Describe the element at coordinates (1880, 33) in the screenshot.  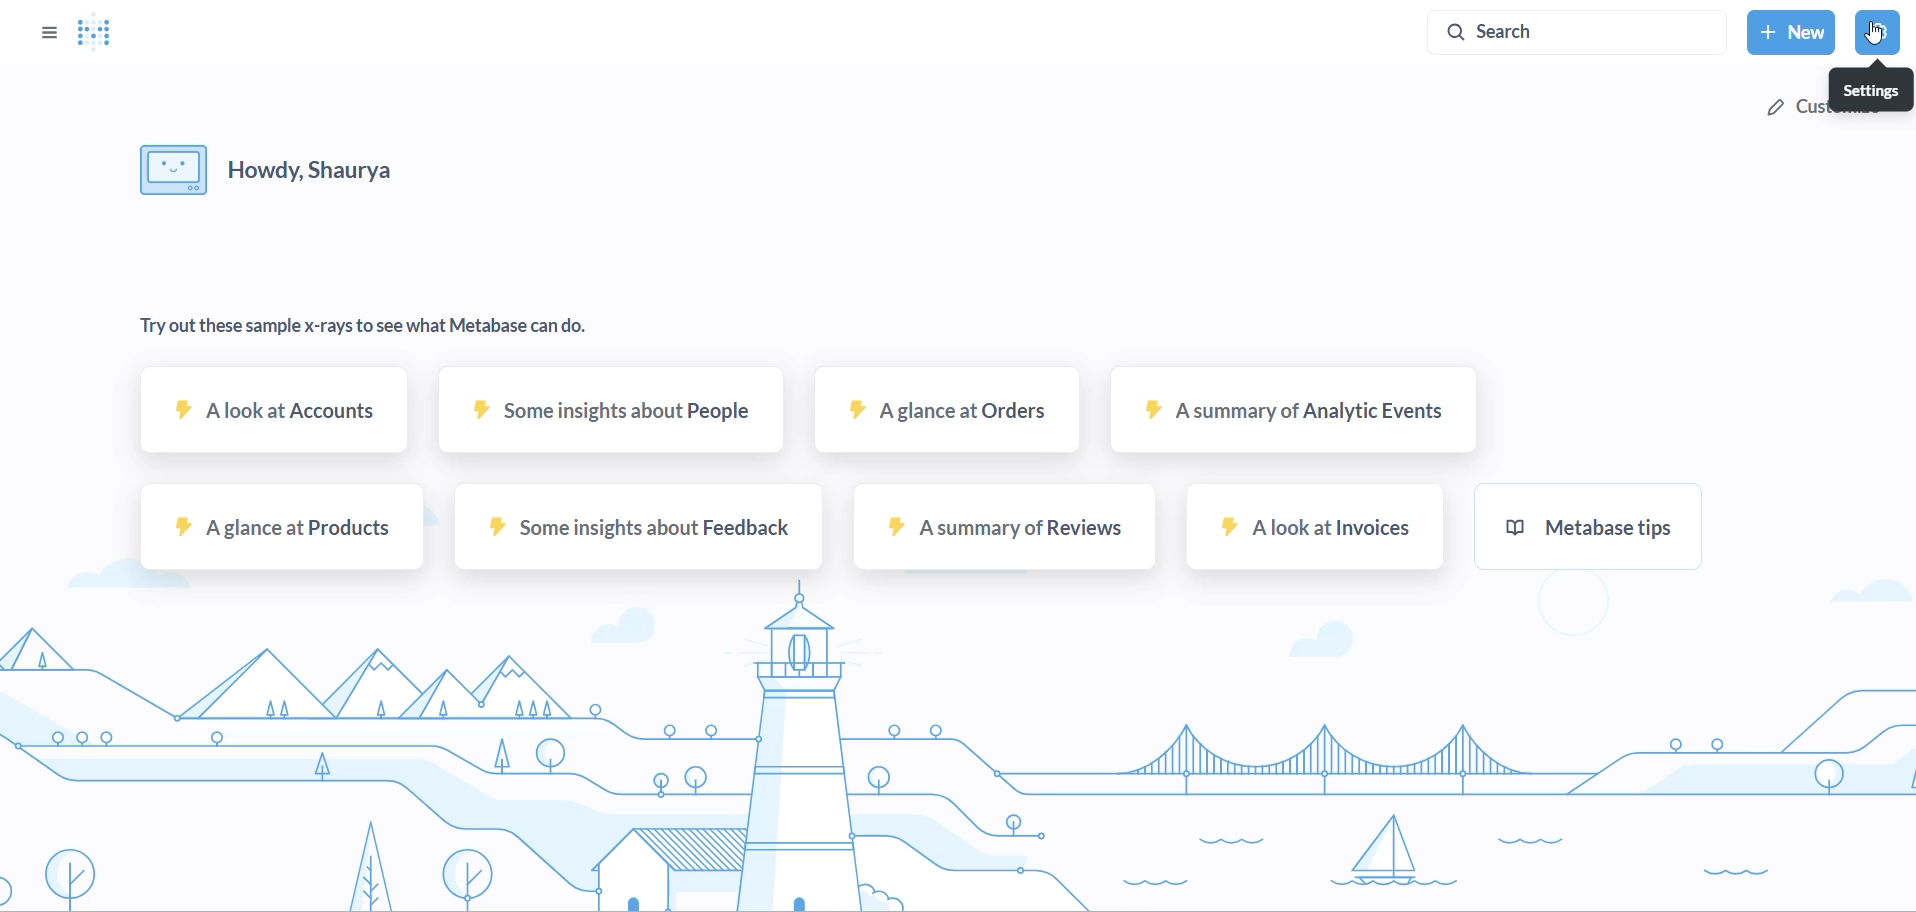
I see `SETTINGS` at that location.